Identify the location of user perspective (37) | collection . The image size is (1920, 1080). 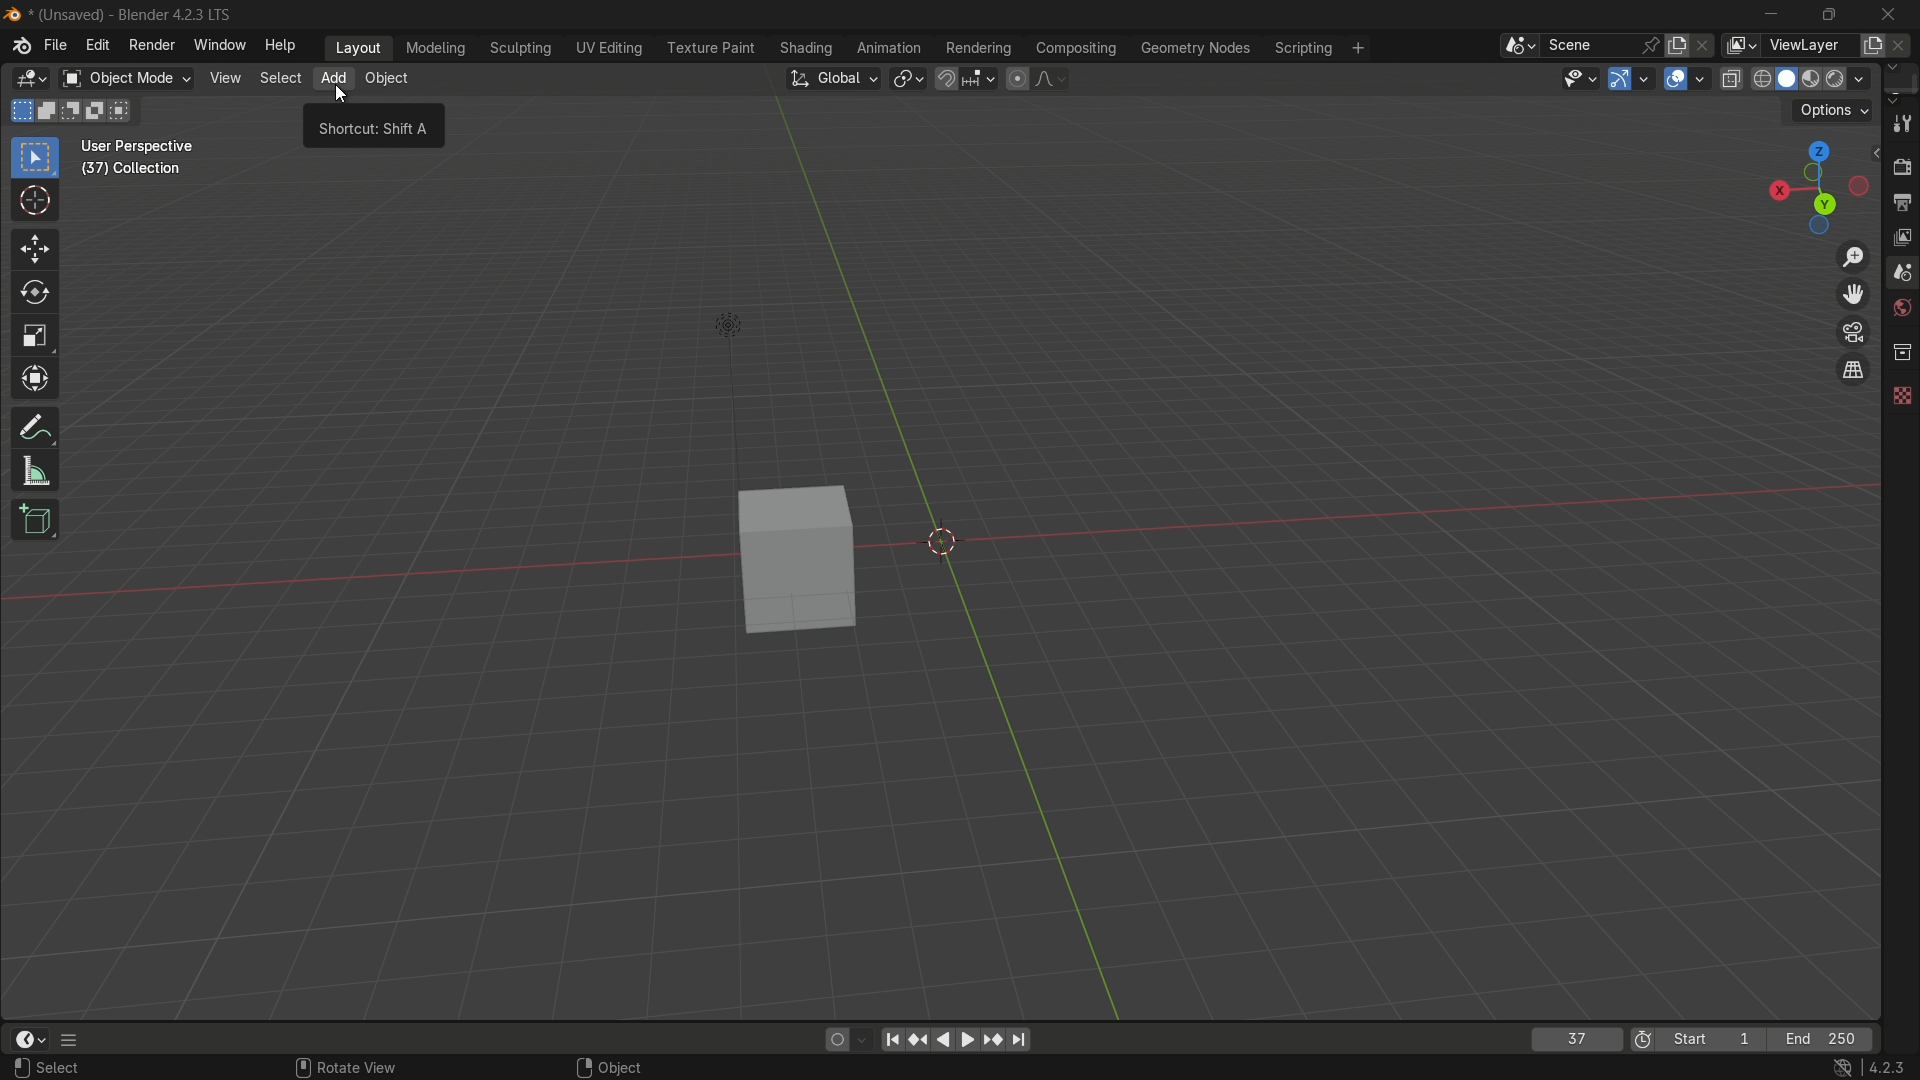
(148, 157).